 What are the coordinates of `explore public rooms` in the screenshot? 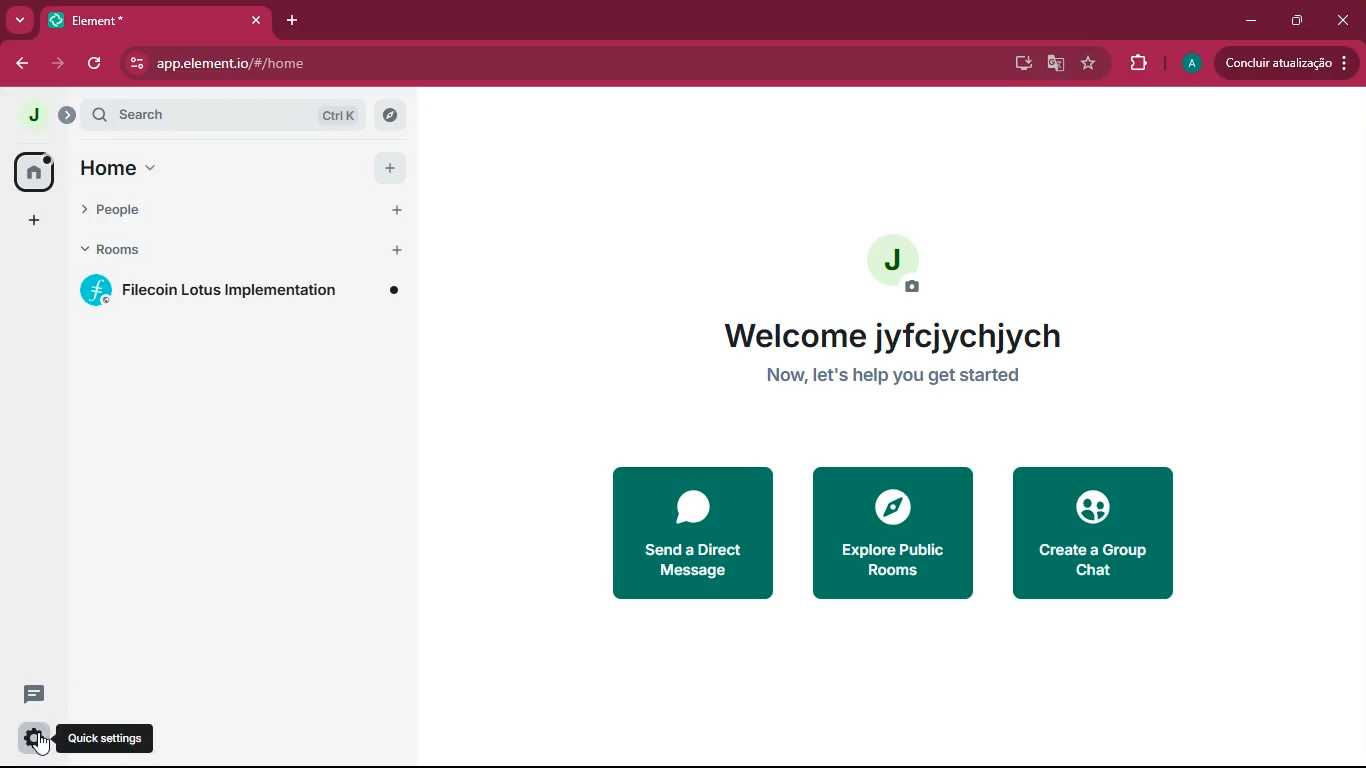 It's located at (891, 531).